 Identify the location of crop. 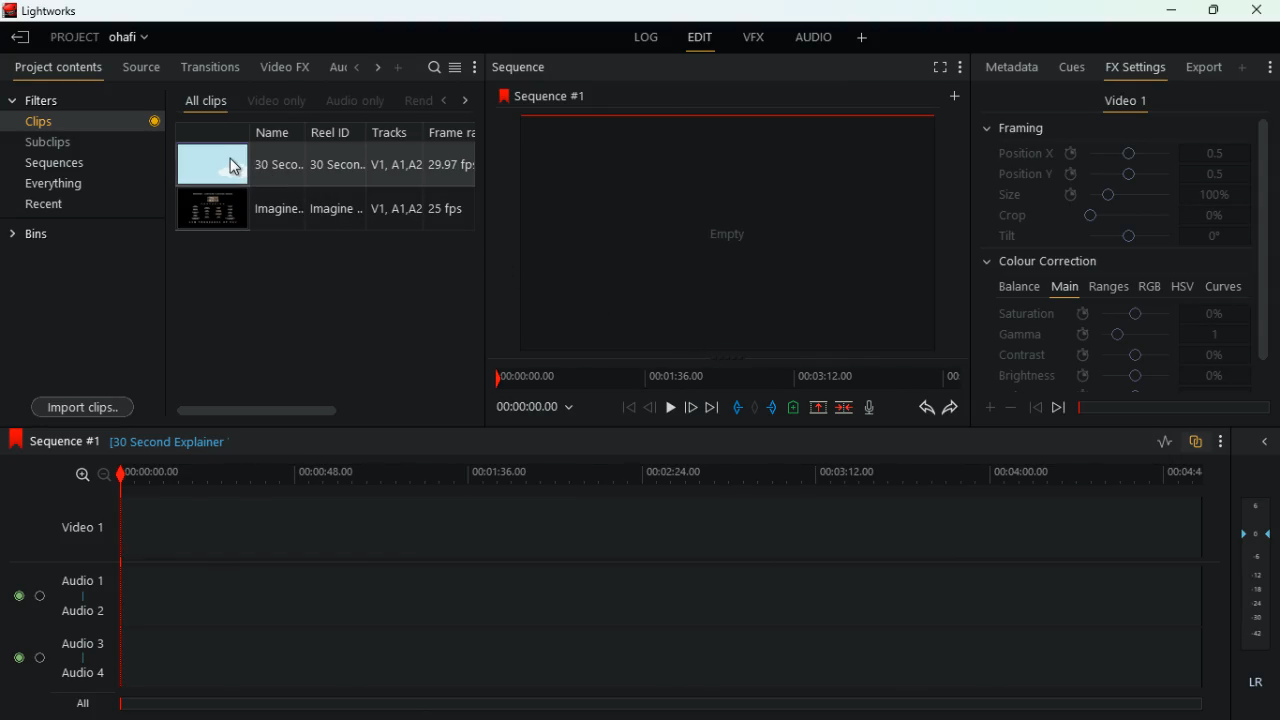
(1114, 217).